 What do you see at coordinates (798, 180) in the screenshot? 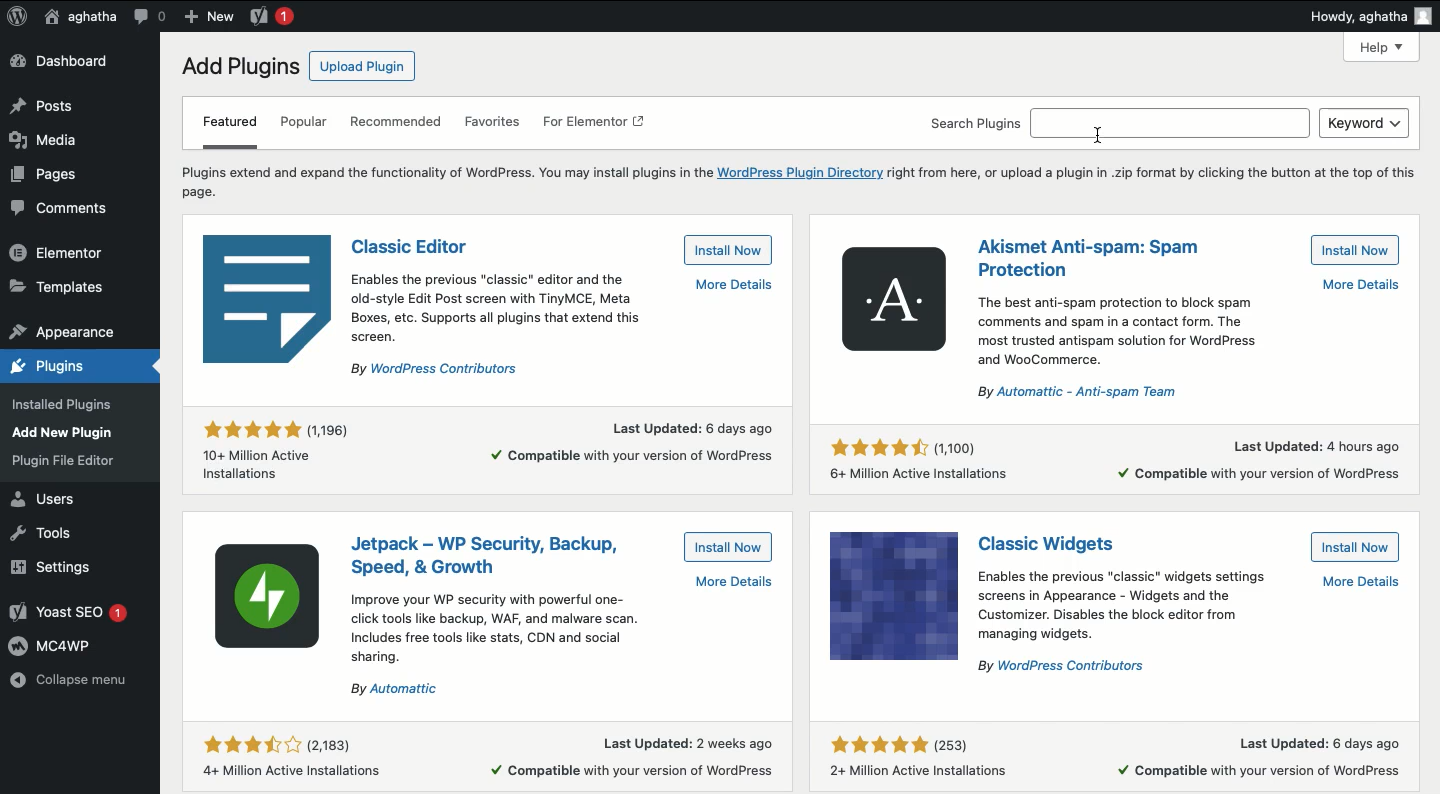
I see `Plugins extend and expand the functionality of WordPress. You may install plugins in the WordPress Plugin Directory right from here, or upload a plugin in .zip format by clicking the button at the top of this .page.` at bounding box center [798, 180].